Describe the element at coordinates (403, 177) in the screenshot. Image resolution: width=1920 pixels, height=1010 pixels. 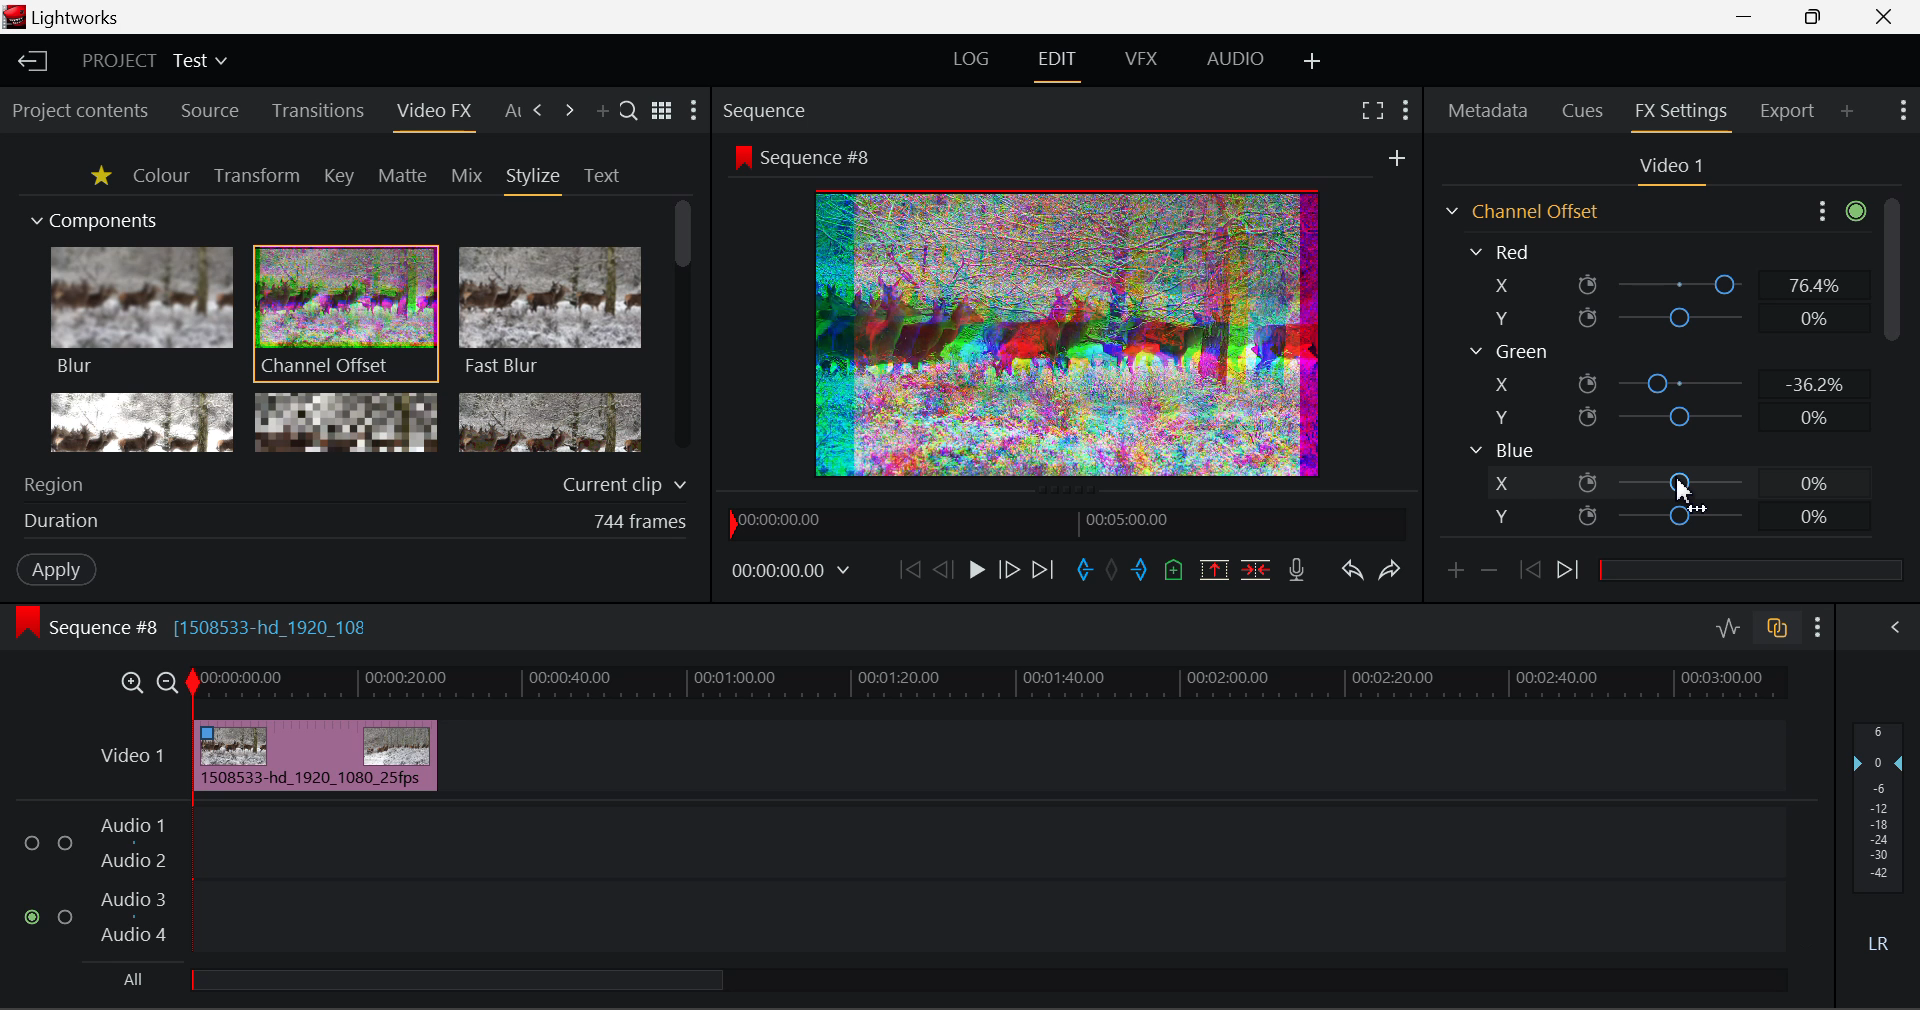
I see `Matte` at that location.